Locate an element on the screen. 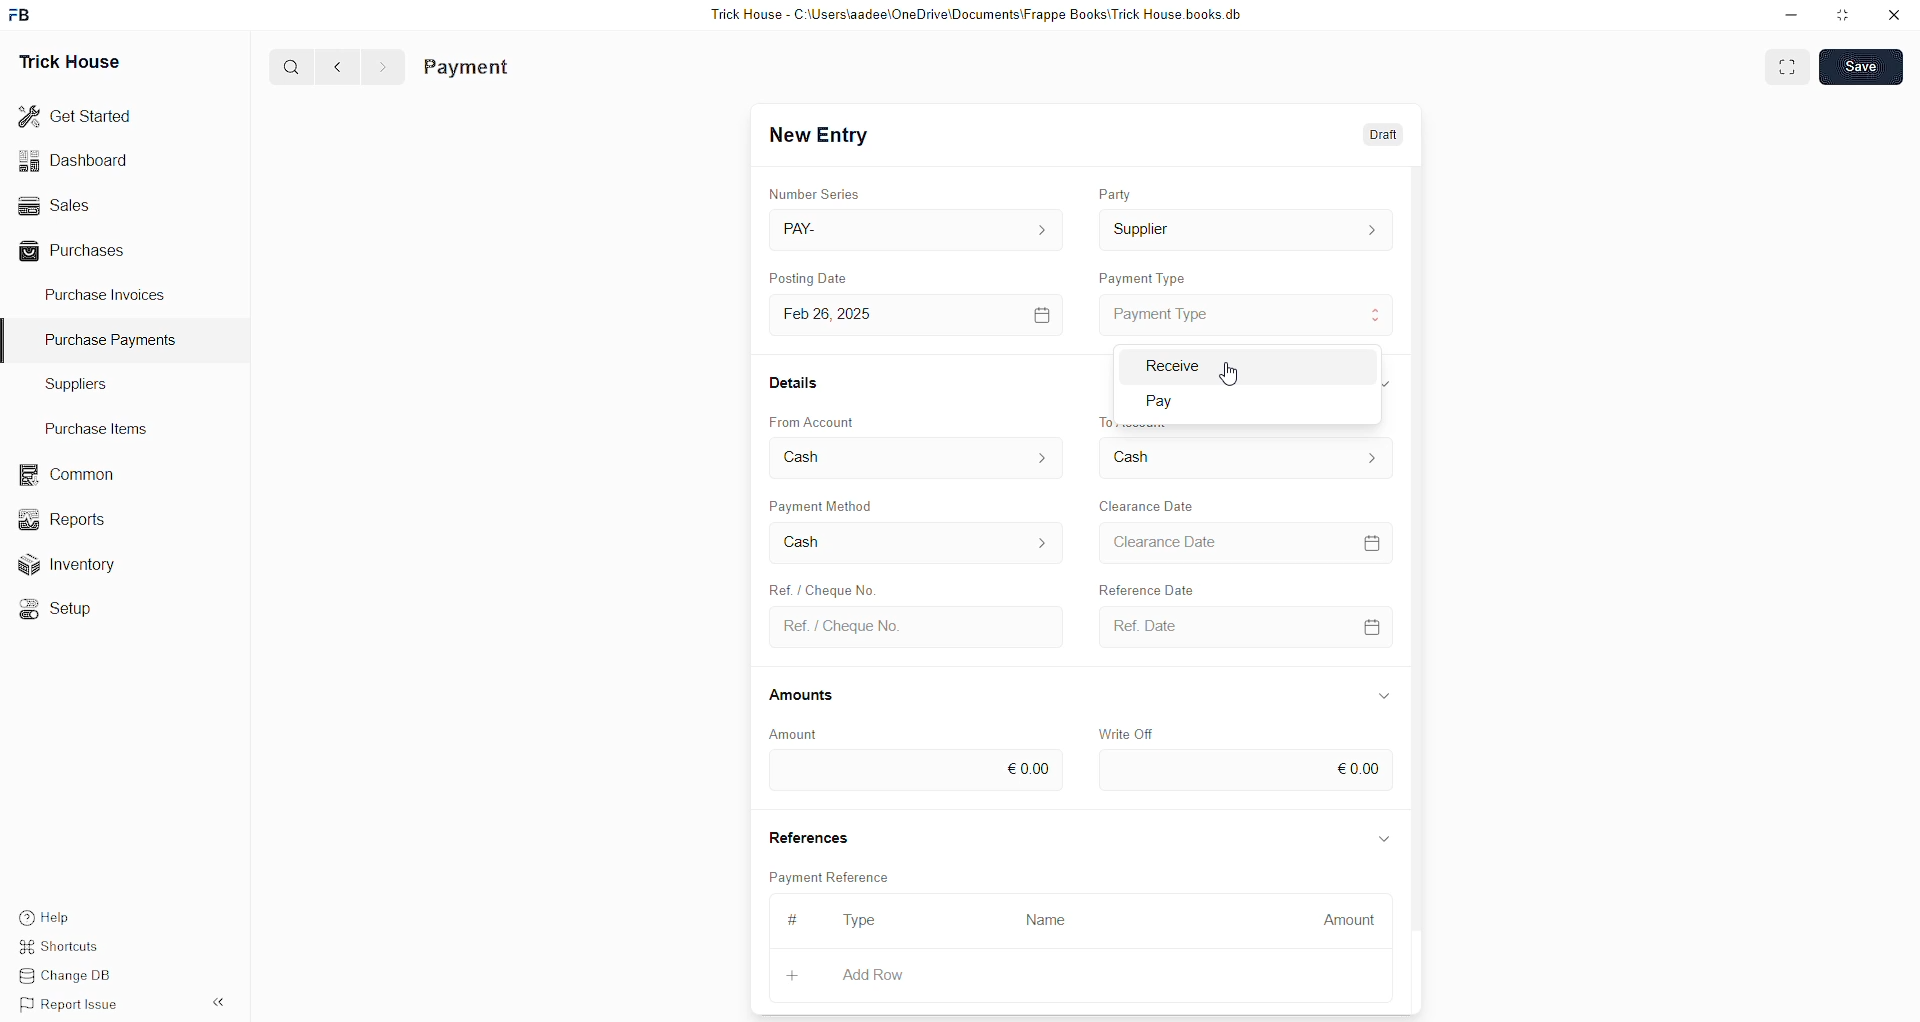  expand is located at coordinates (1385, 693).